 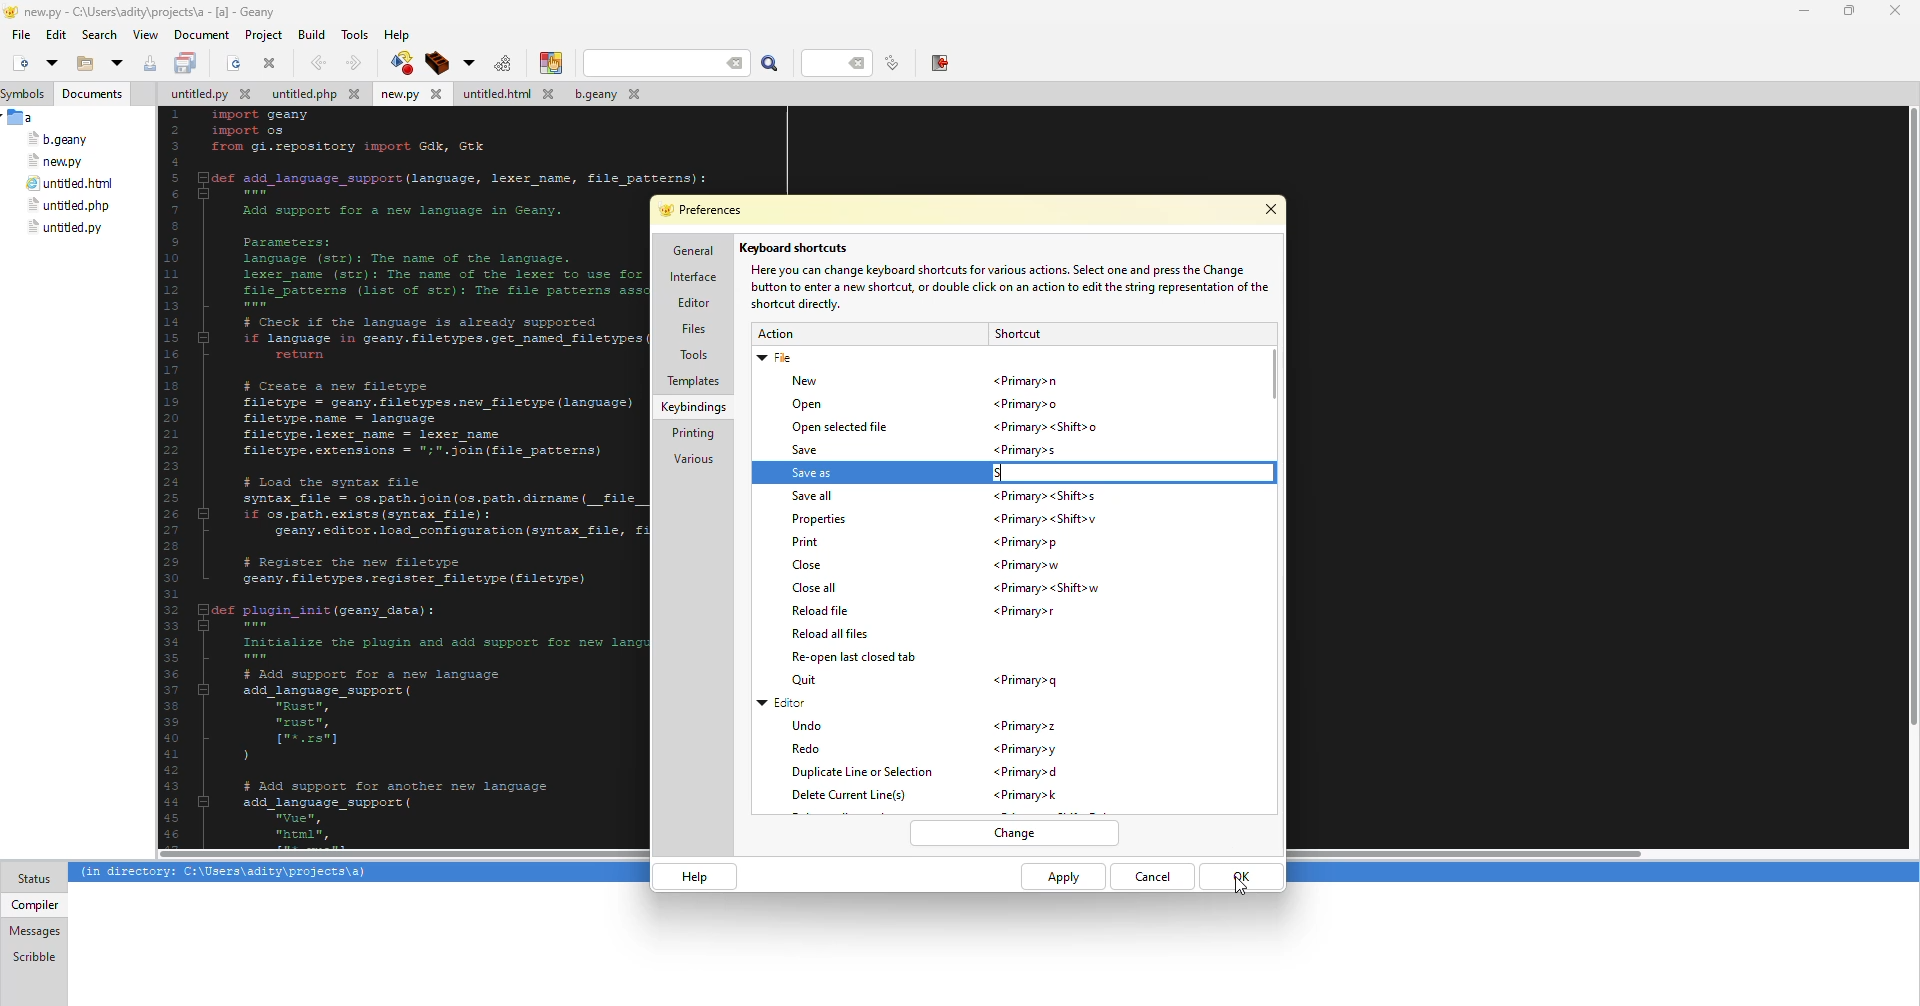 I want to click on print, so click(x=803, y=542).